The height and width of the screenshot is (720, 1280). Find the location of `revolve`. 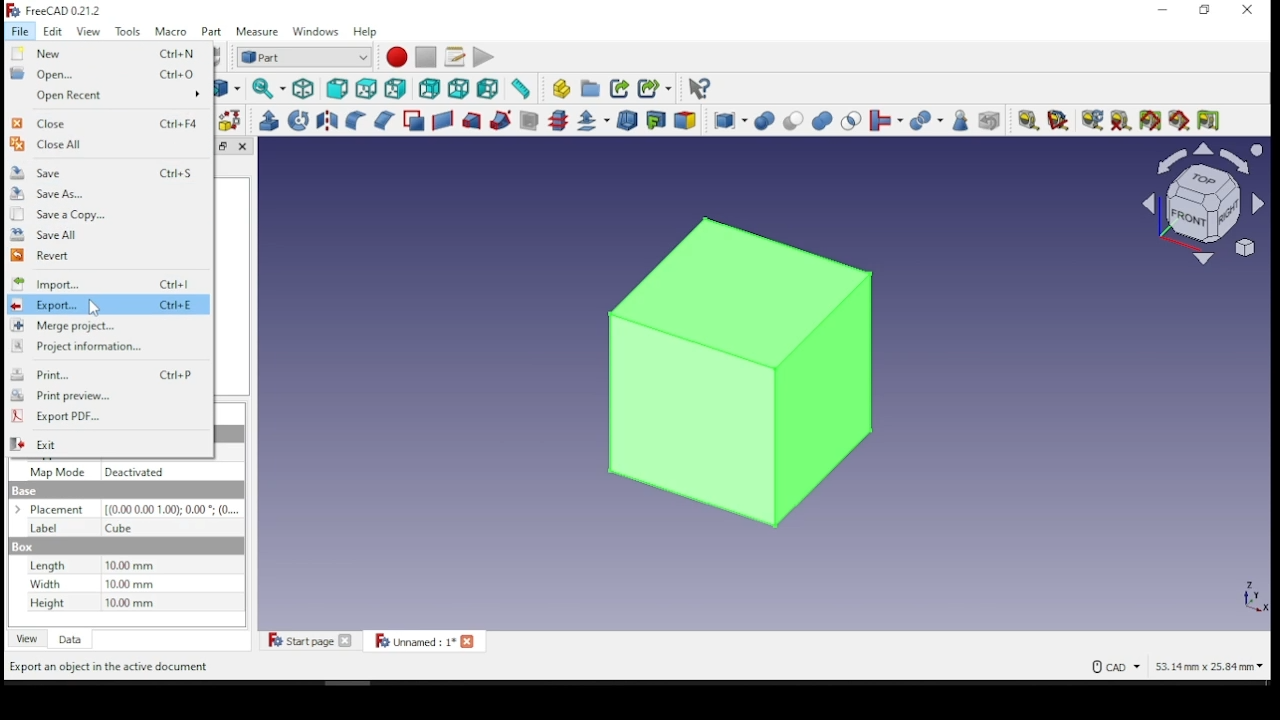

revolve is located at coordinates (299, 120).